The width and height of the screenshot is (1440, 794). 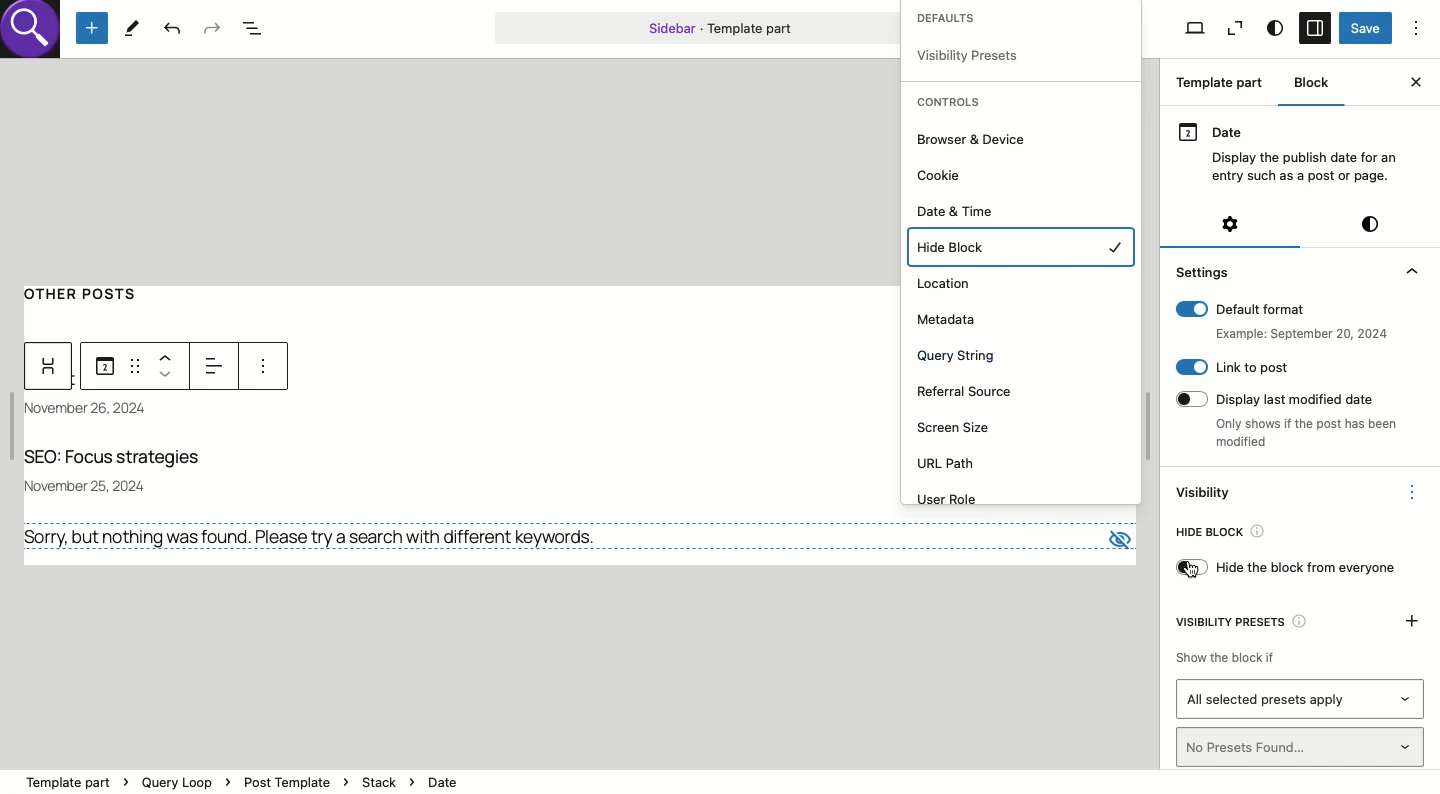 What do you see at coordinates (259, 30) in the screenshot?
I see `Document overview ` at bounding box center [259, 30].